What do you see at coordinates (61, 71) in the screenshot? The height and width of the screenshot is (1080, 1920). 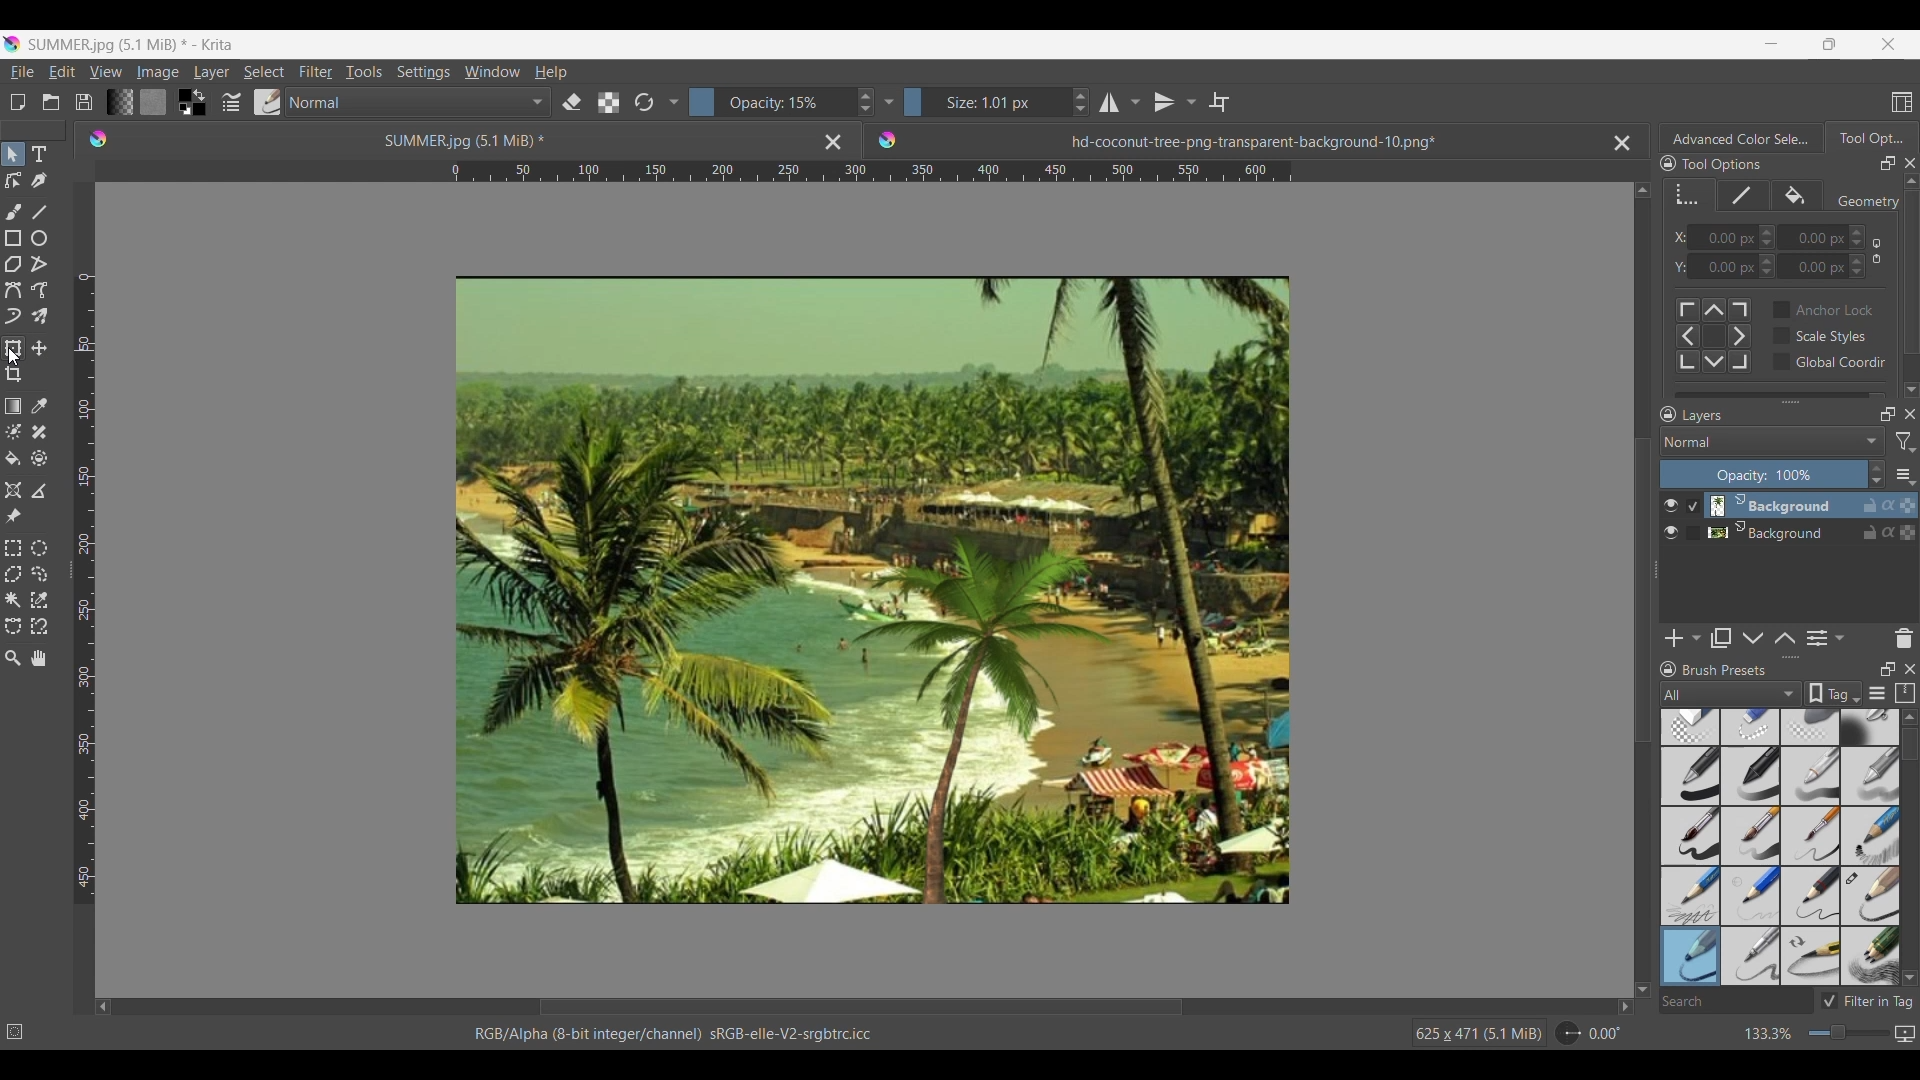 I see `Edit` at bounding box center [61, 71].